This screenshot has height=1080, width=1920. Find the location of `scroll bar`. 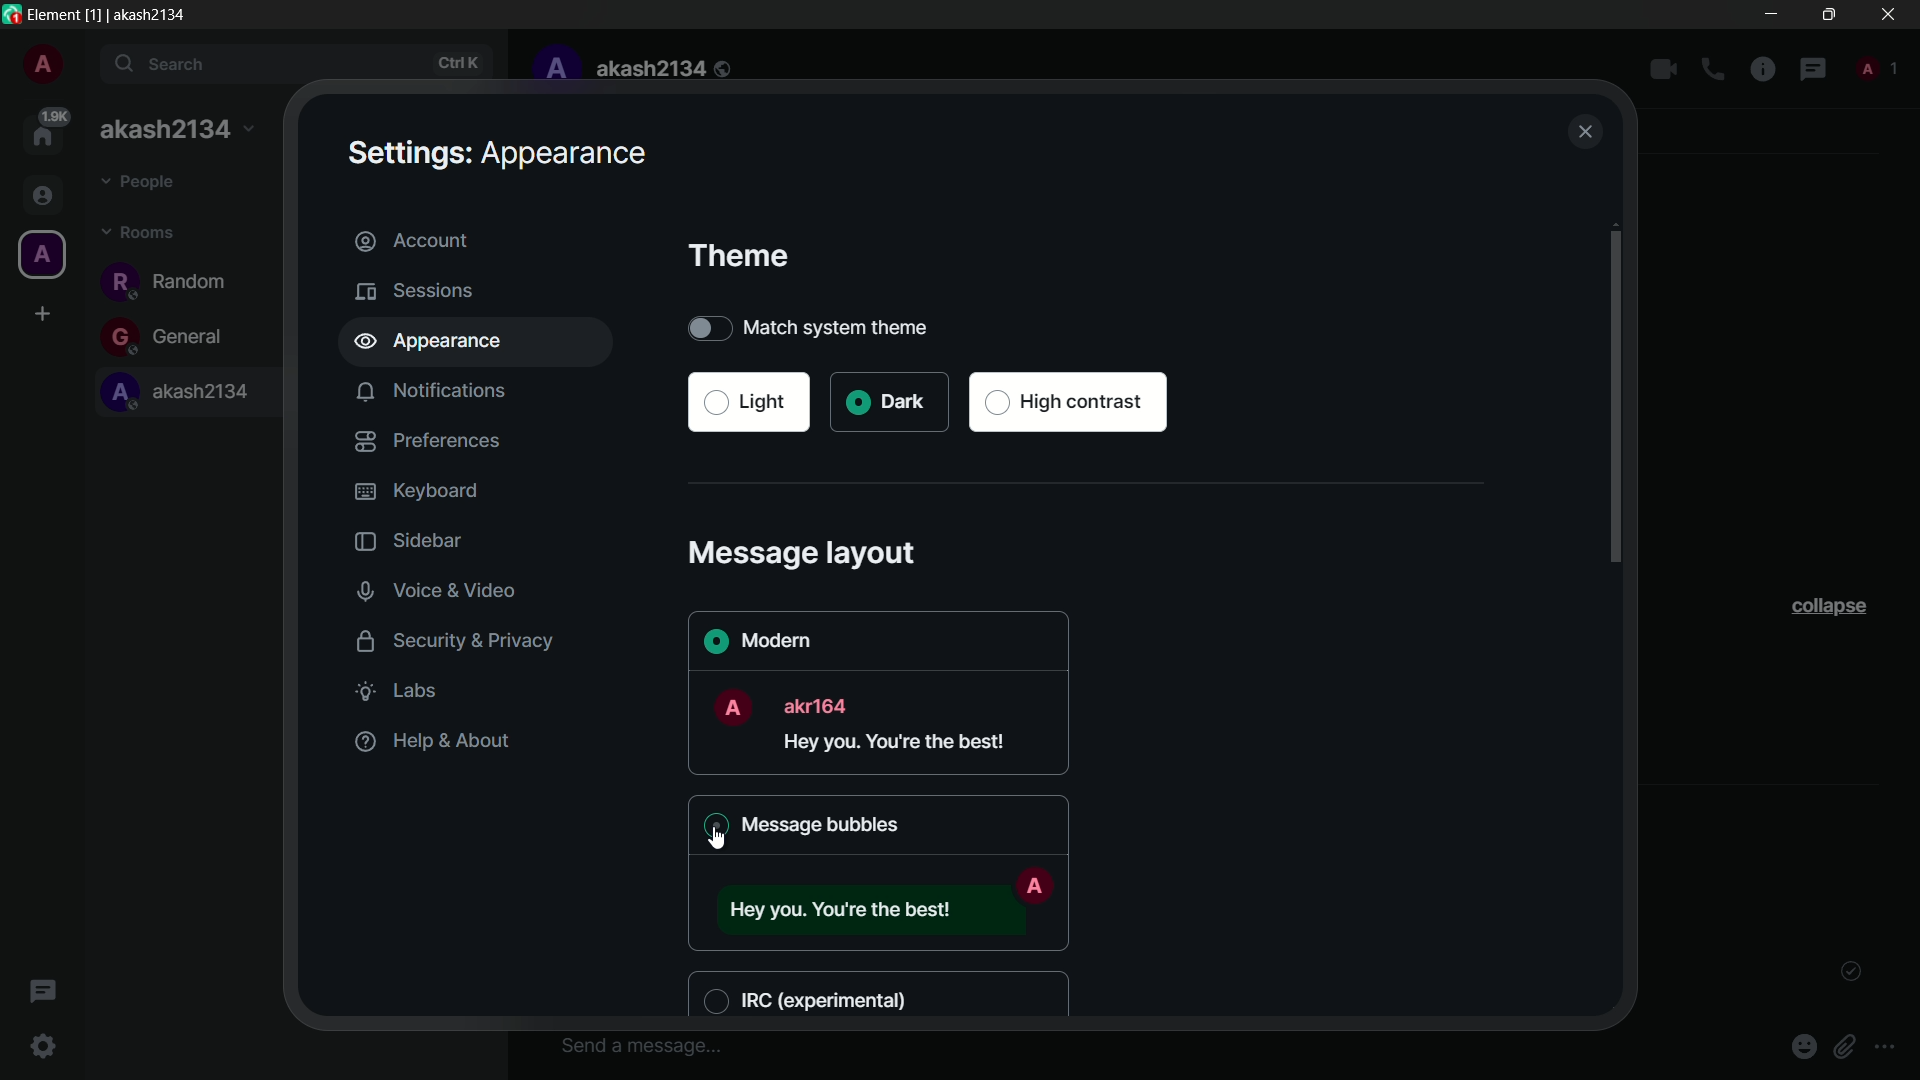

scroll bar is located at coordinates (1615, 402).